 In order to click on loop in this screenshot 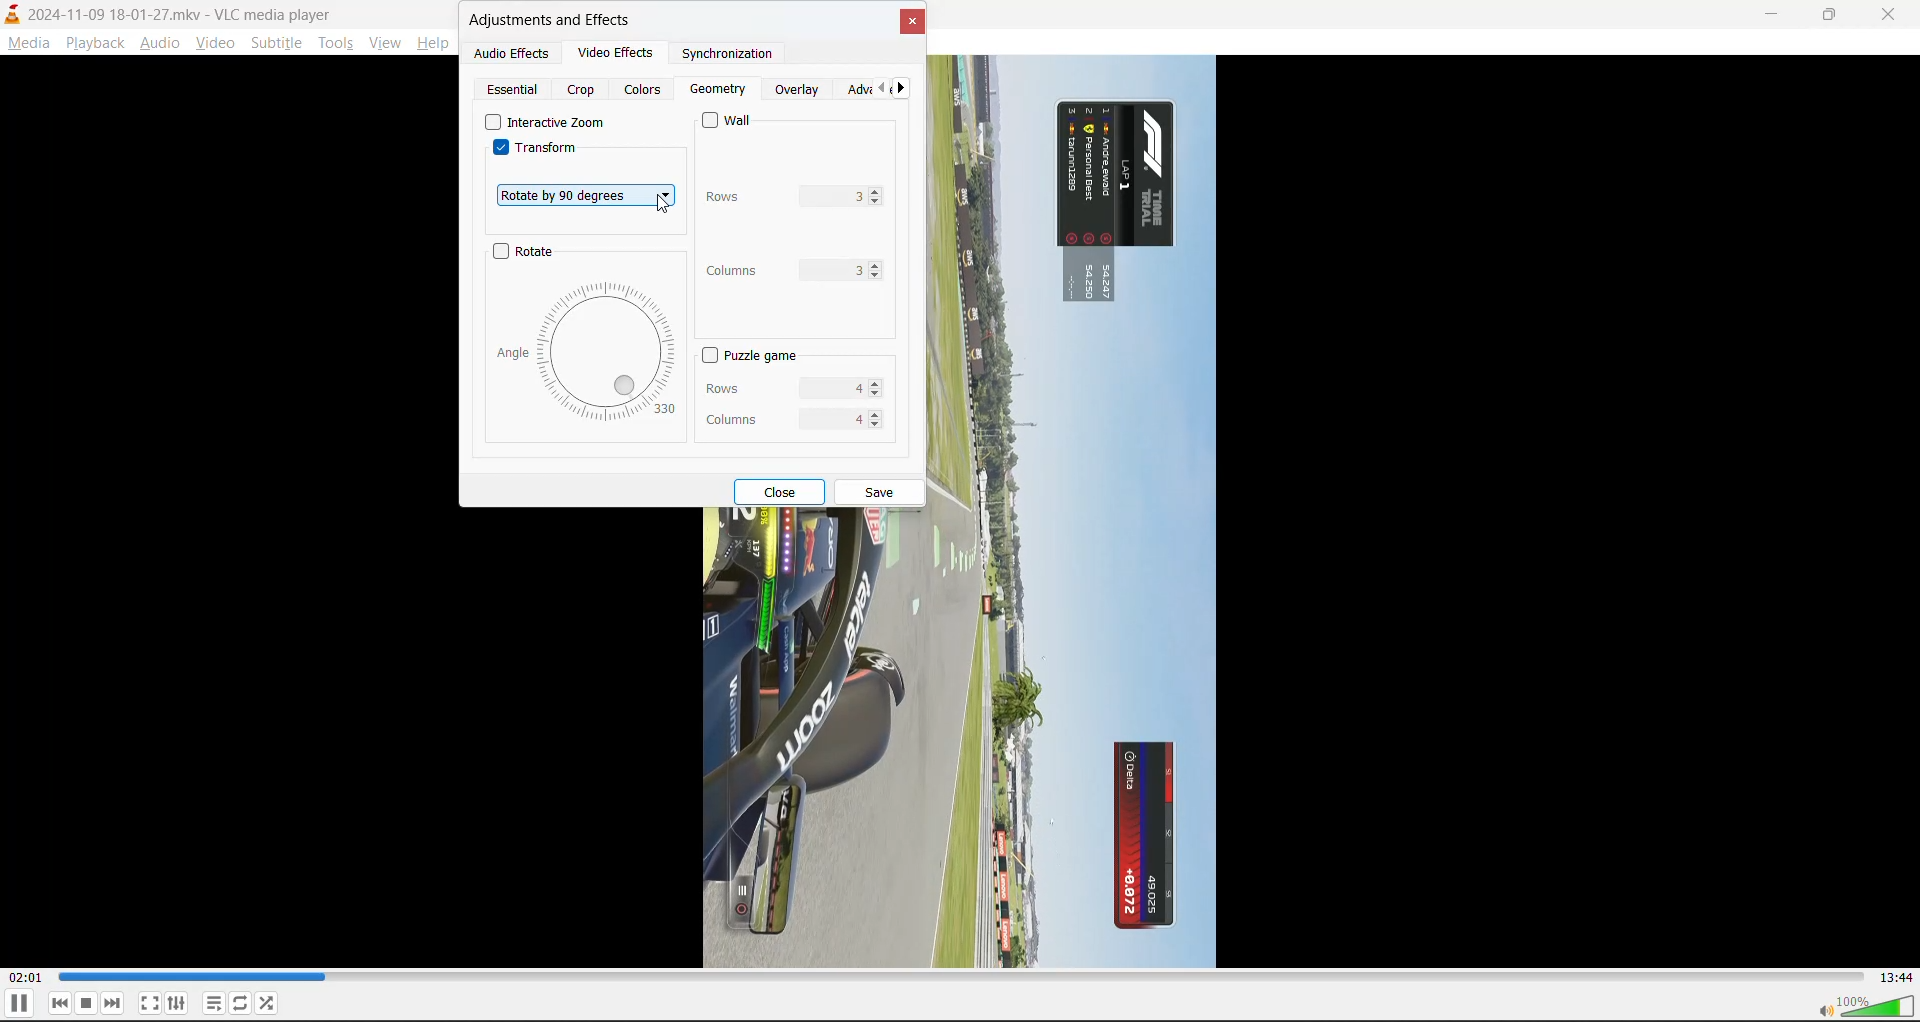, I will do `click(238, 1006)`.